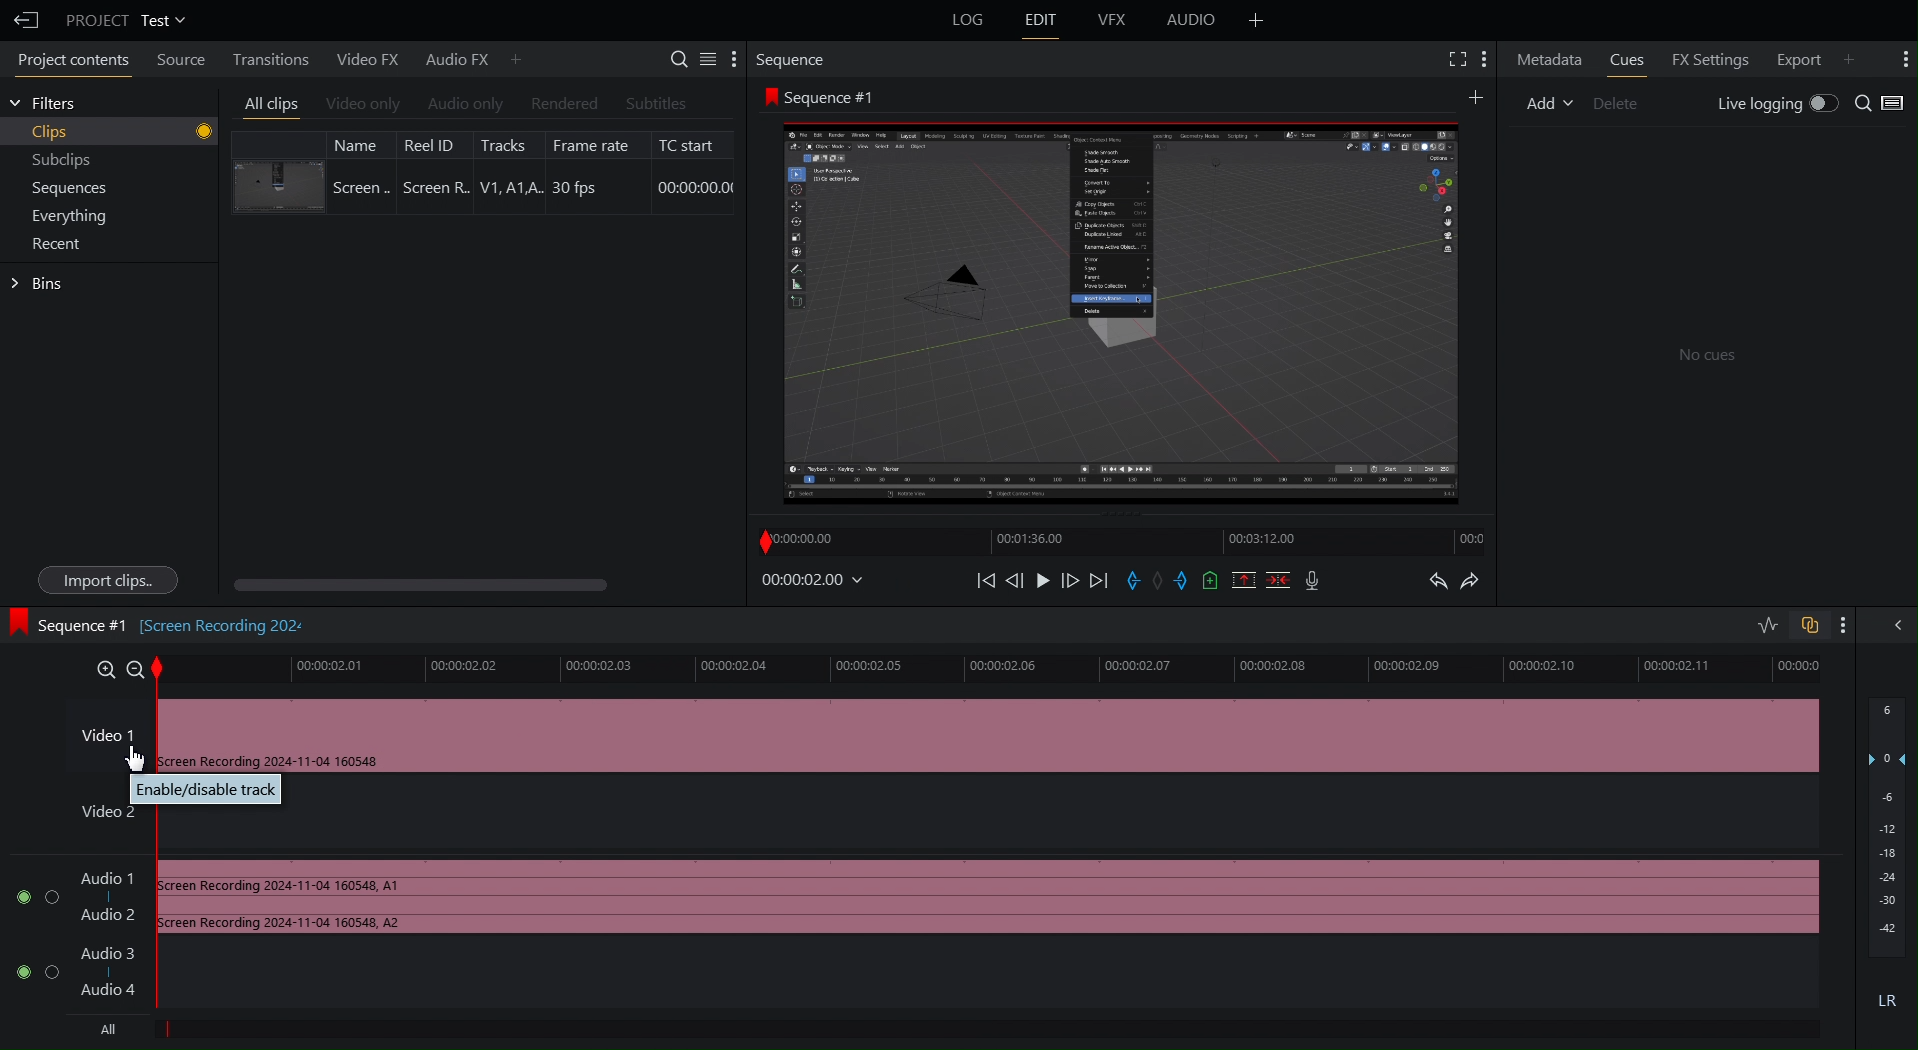 This screenshot has height=1050, width=1918. What do you see at coordinates (796, 61) in the screenshot?
I see `Sequence` at bounding box center [796, 61].